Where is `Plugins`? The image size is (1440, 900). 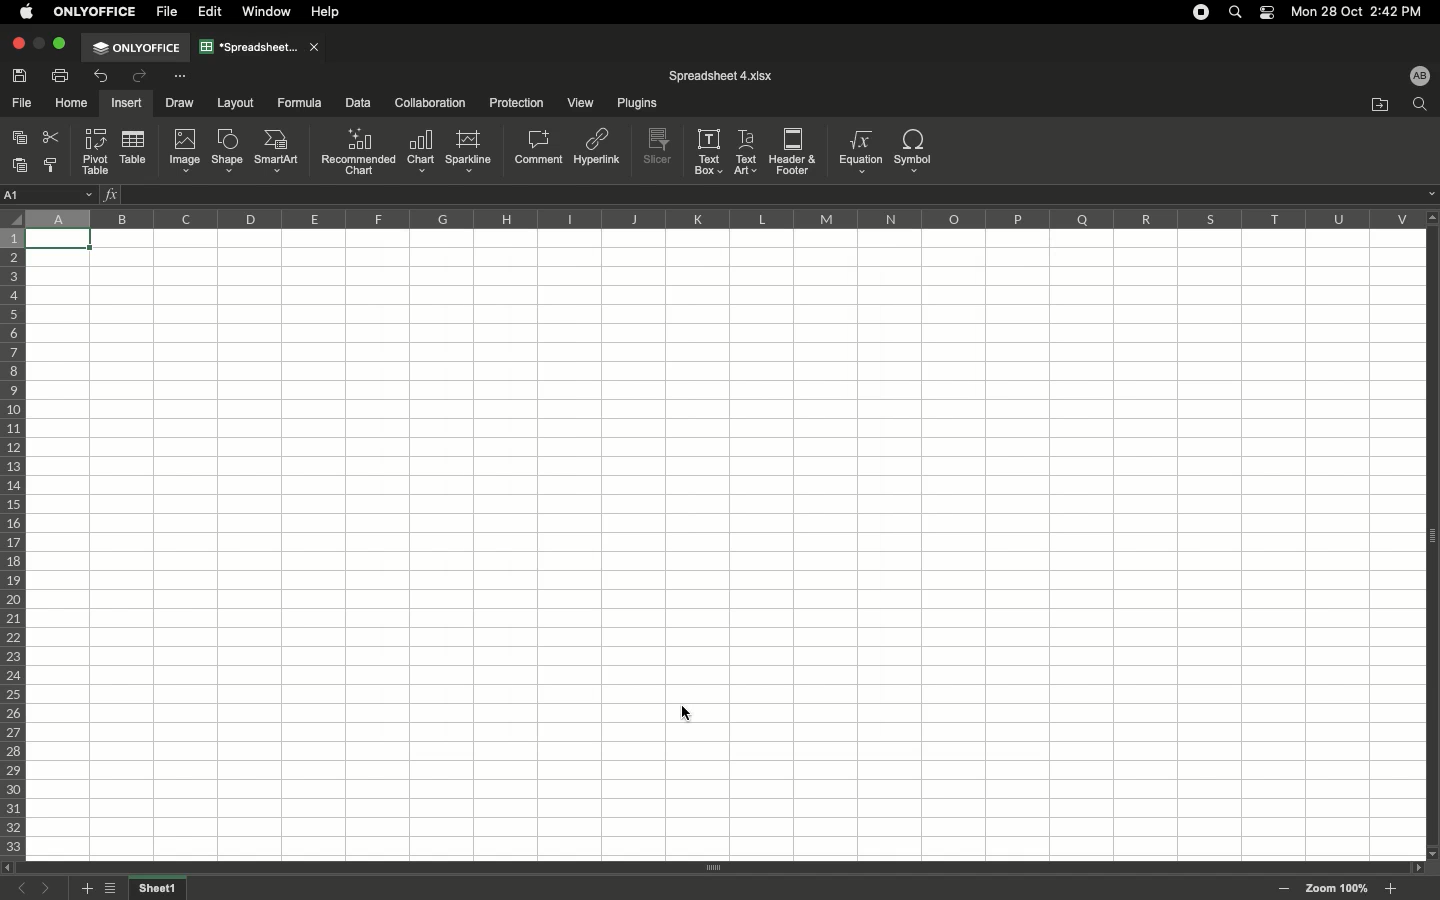
Plugins is located at coordinates (634, 104).